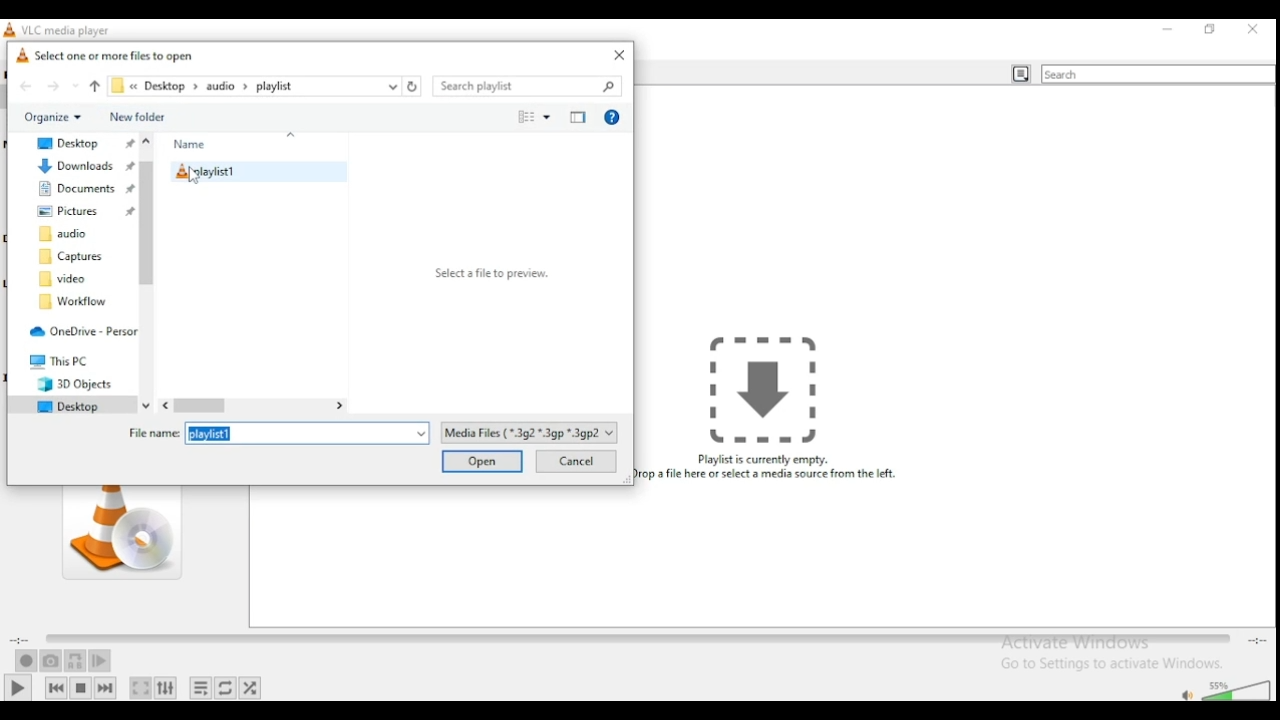  Describe the element at coordinates (1158, 74) in the screenshot. I see `search bar` at that location.